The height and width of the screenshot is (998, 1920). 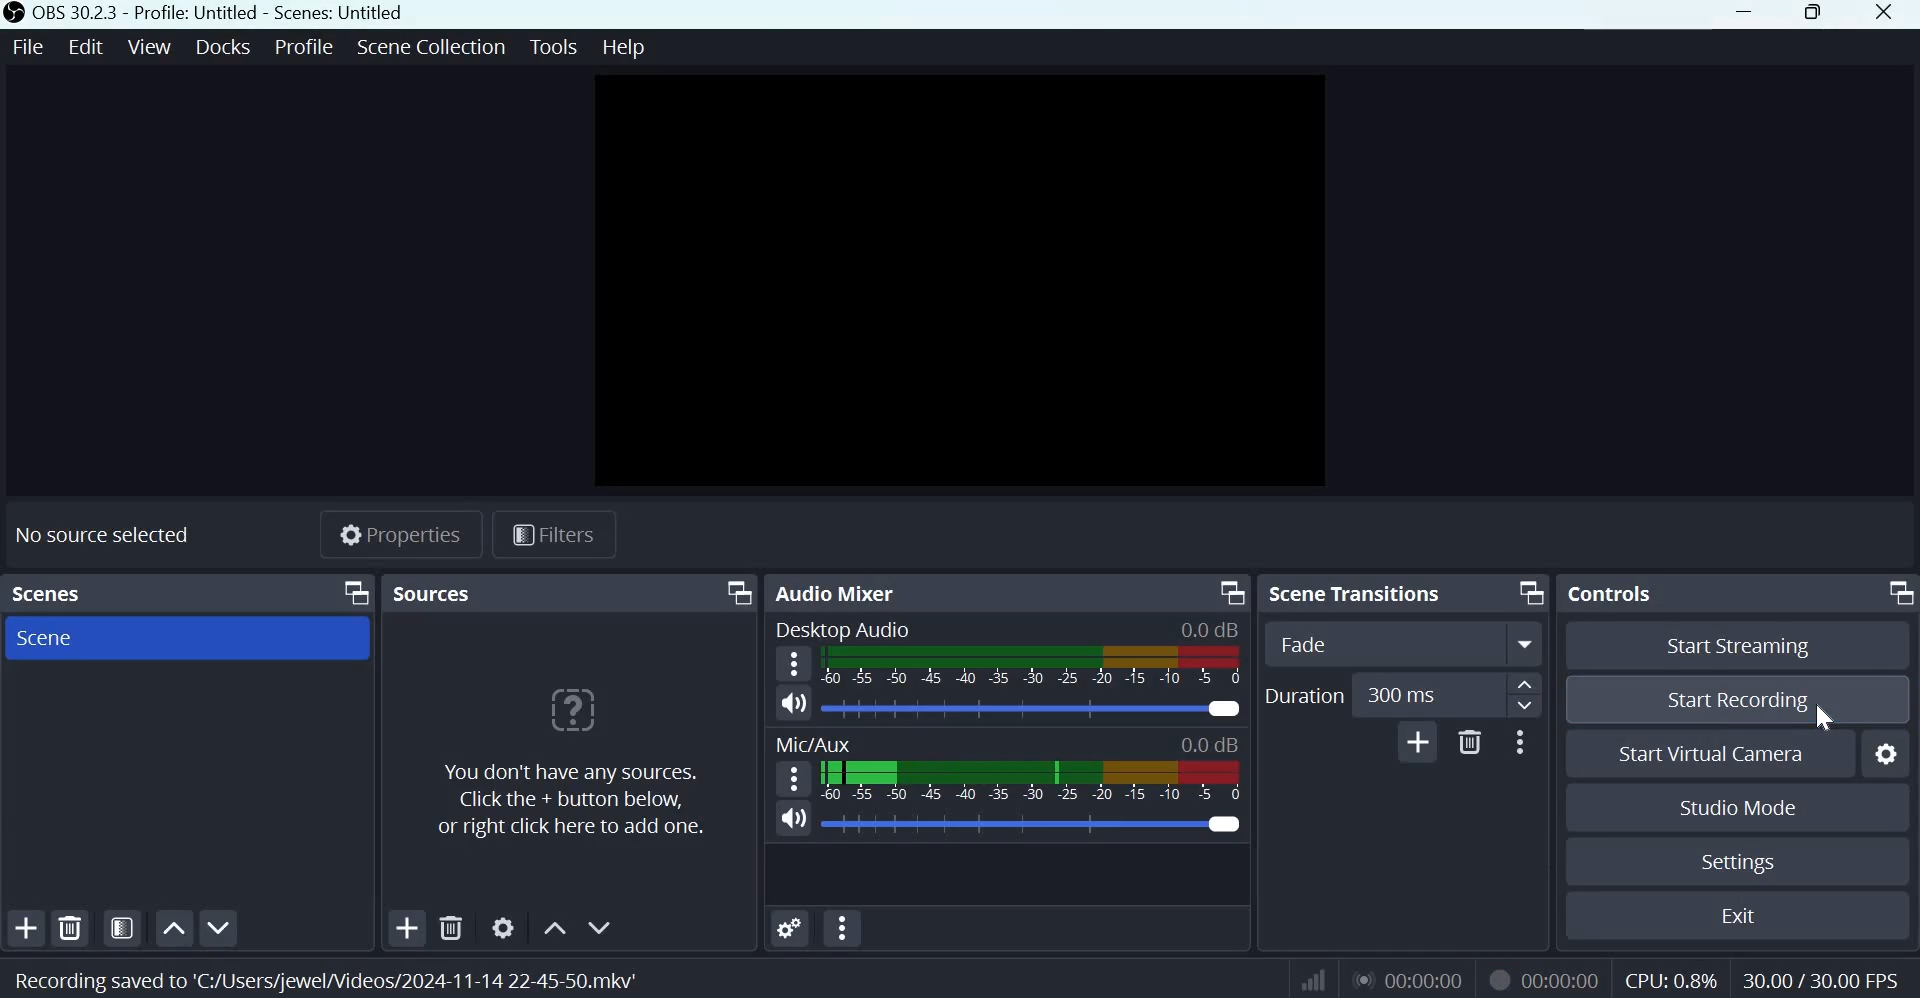 What do you see at coordinates (52, 639) in the screenshot?
I see `Scene` at bounding box center [52, 639].